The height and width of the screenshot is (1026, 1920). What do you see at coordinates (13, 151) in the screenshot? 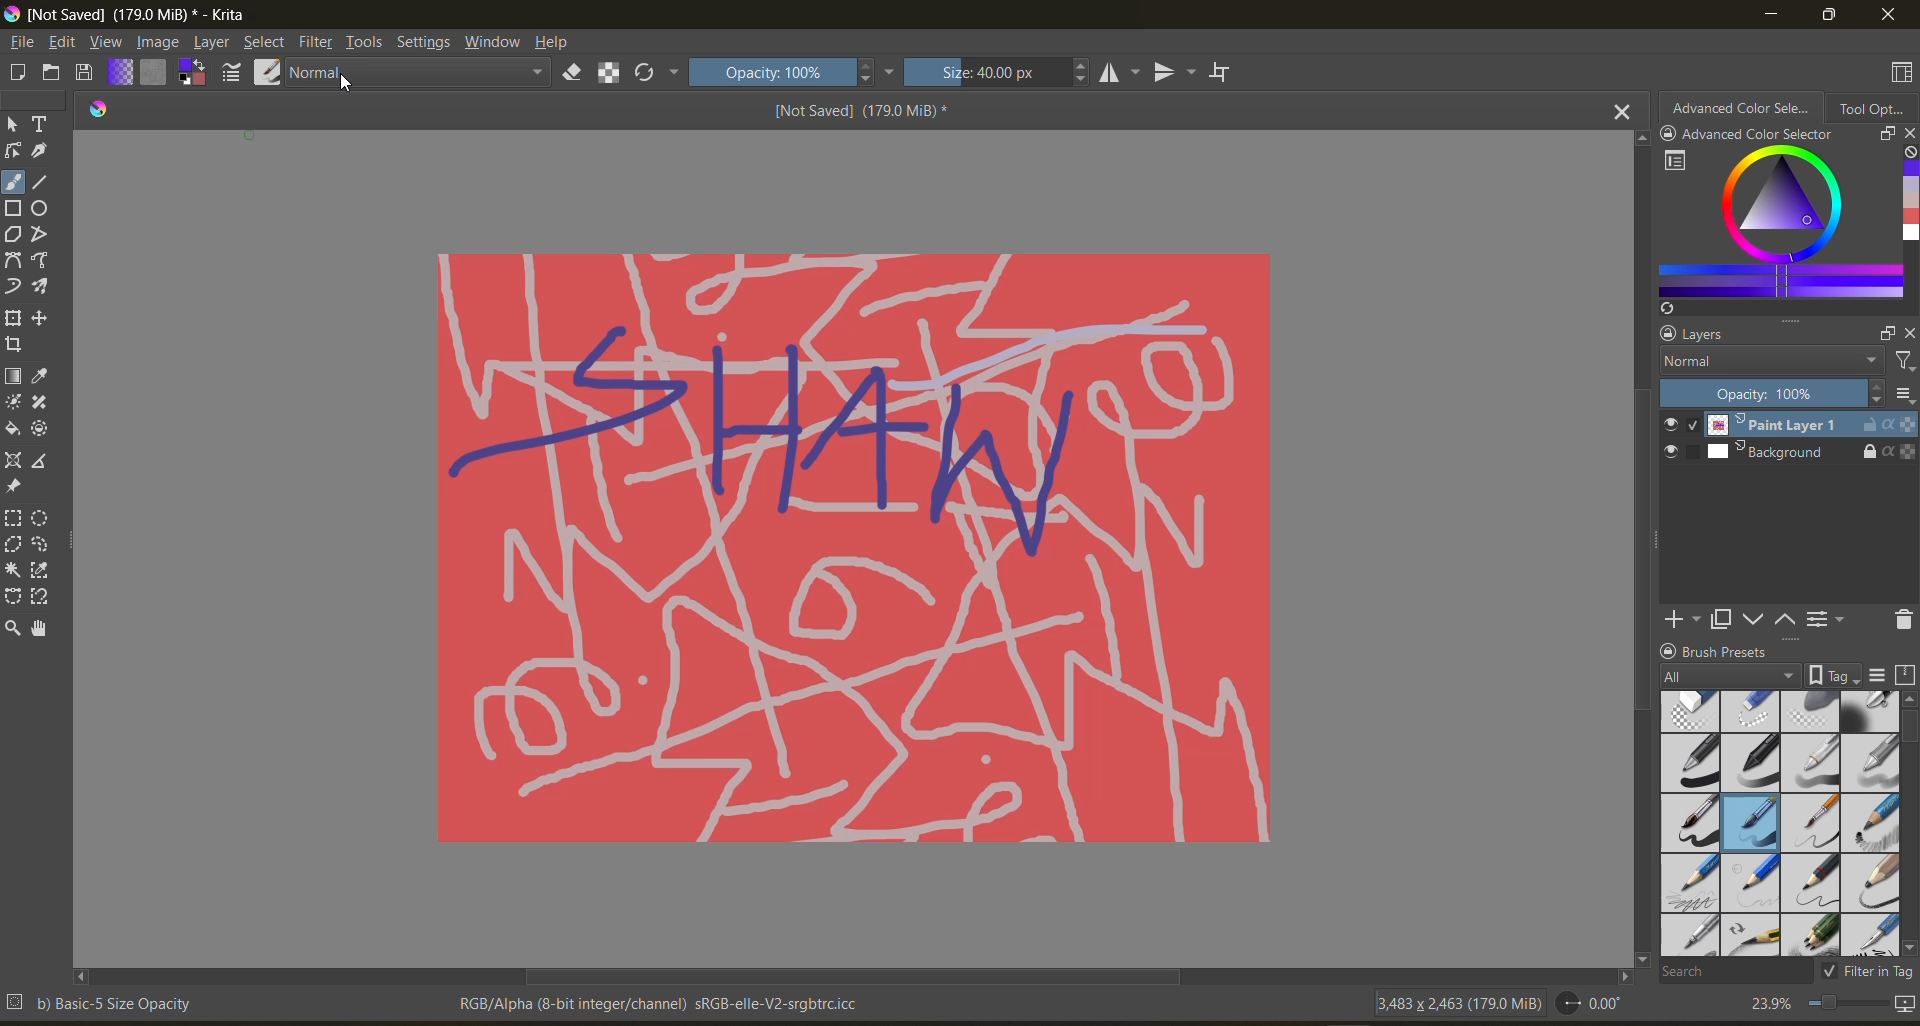
I see `edit shapes tool` at bounding box center [13, 151].